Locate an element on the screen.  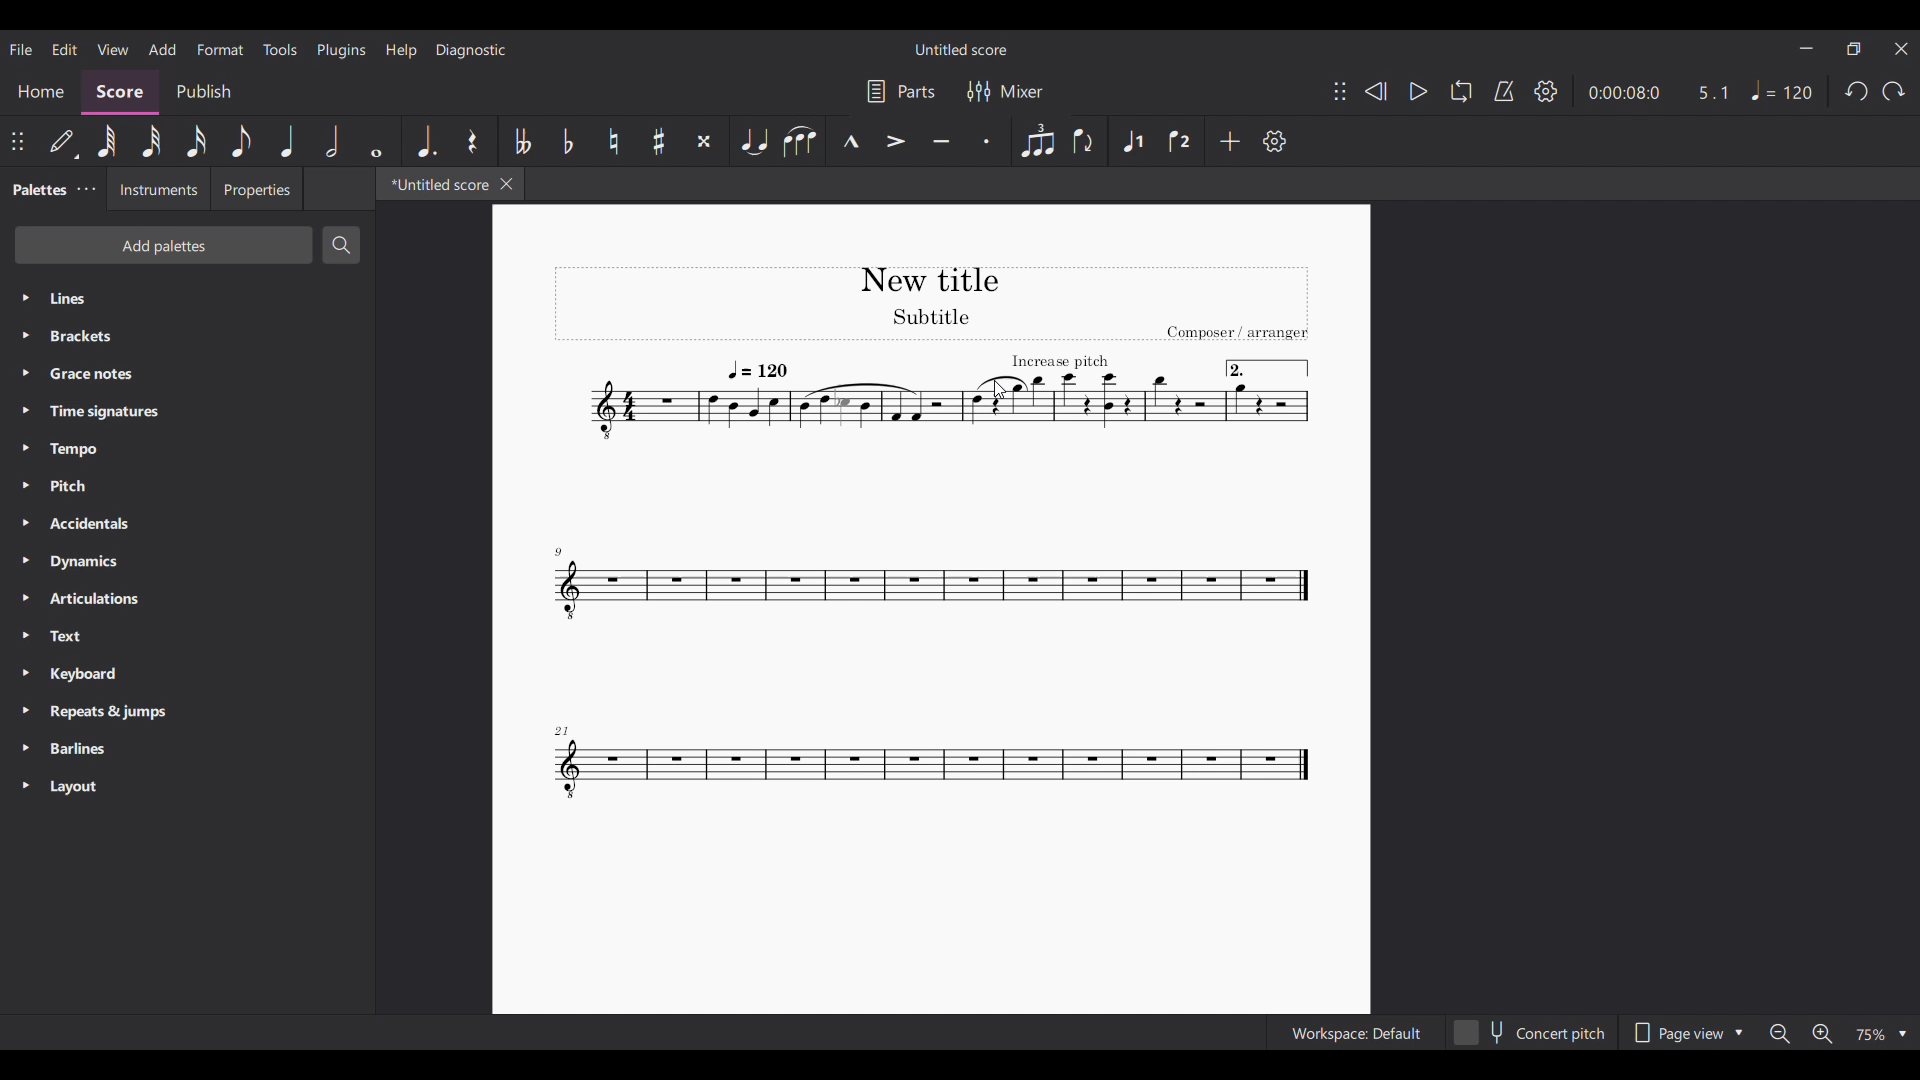
64th note is located at coordinates (108, 142).